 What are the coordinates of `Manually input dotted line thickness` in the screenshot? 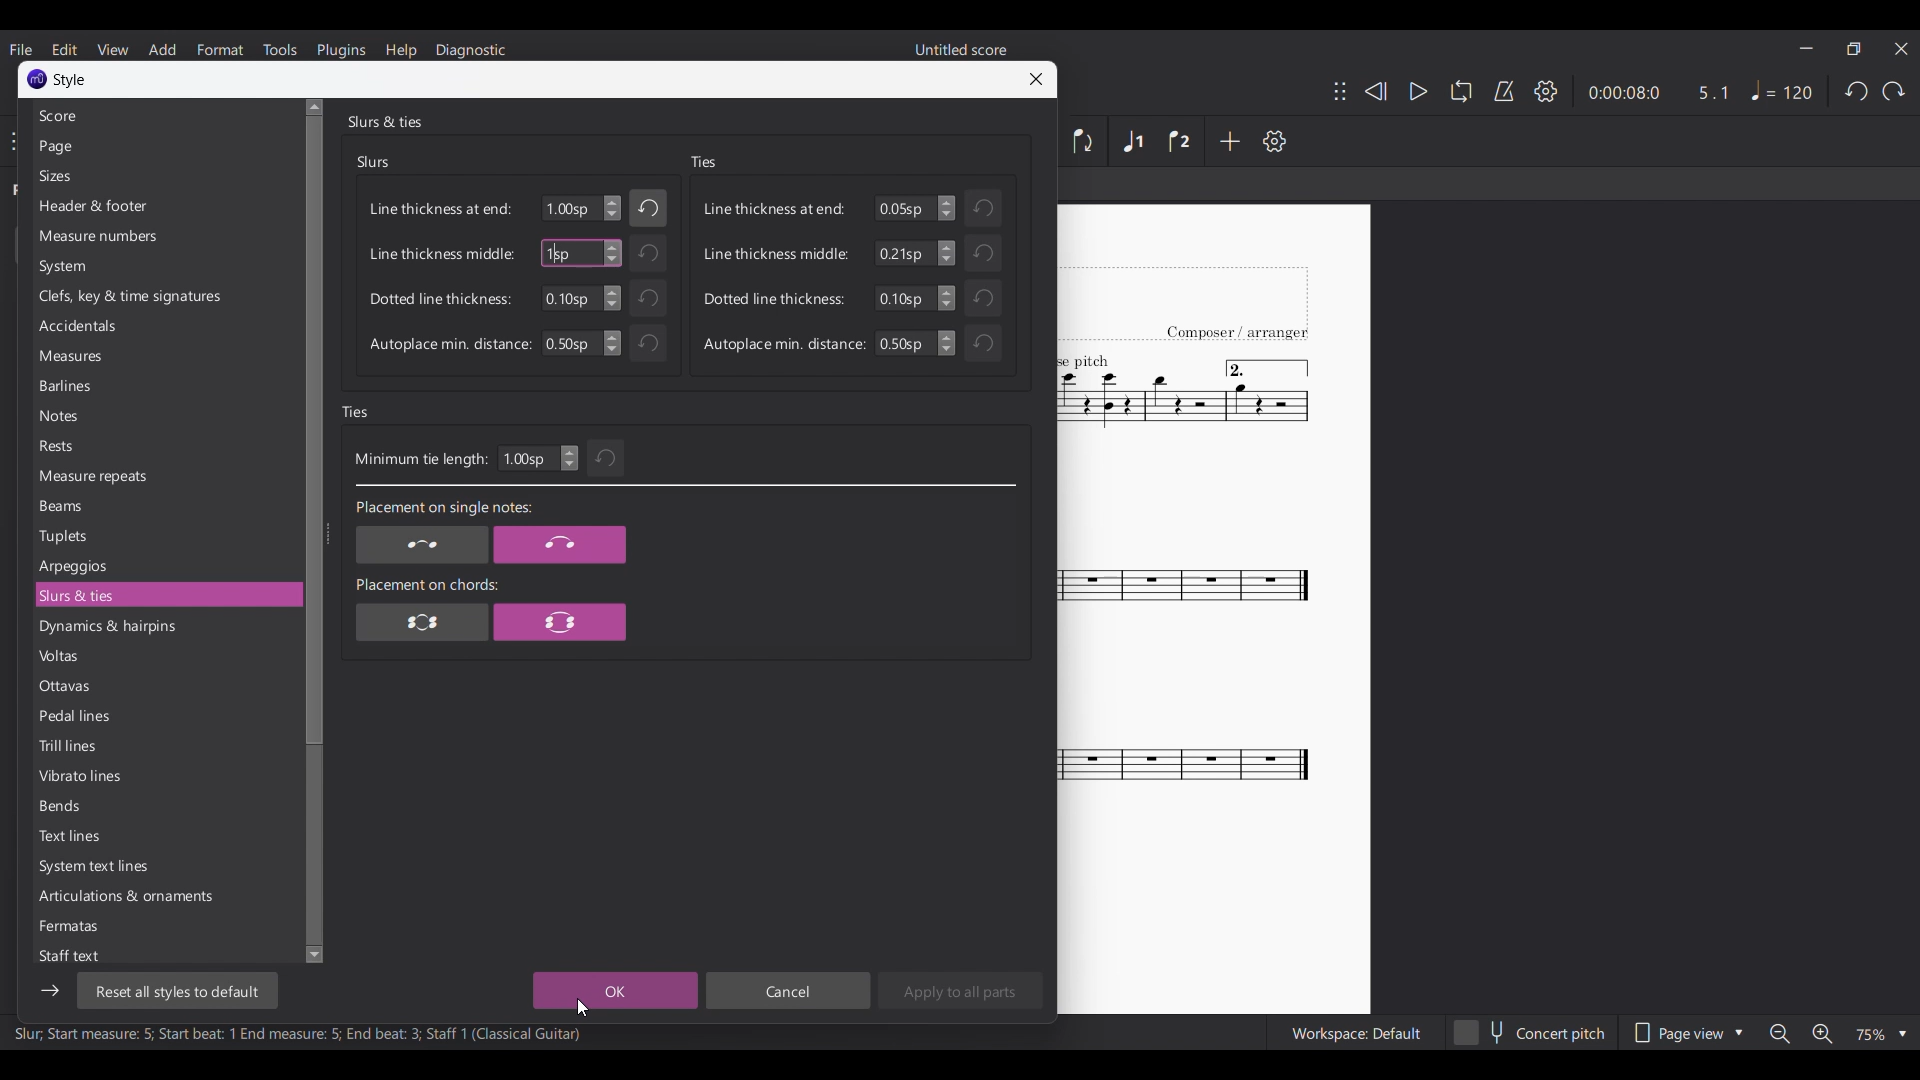 It's located at (569, 298).